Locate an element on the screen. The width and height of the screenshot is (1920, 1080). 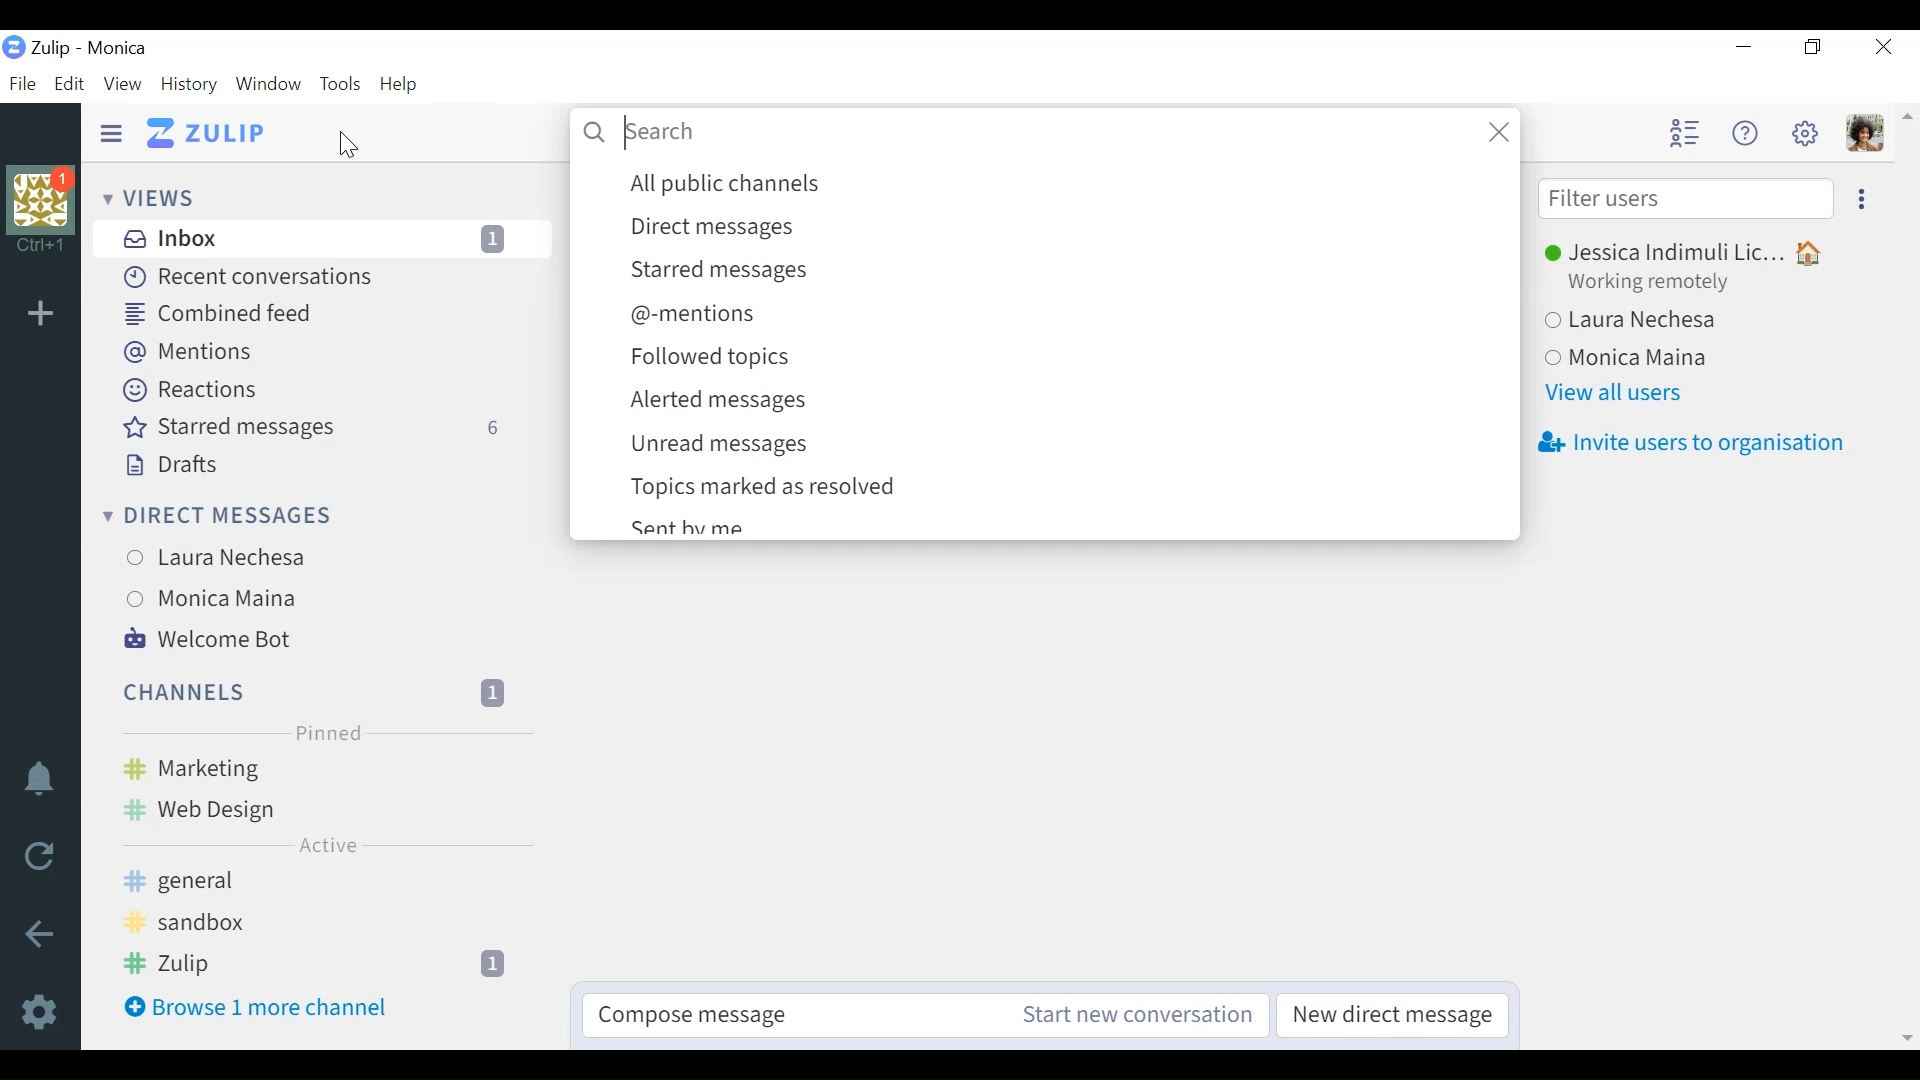
minimize is located at coordinates (1742, 45).